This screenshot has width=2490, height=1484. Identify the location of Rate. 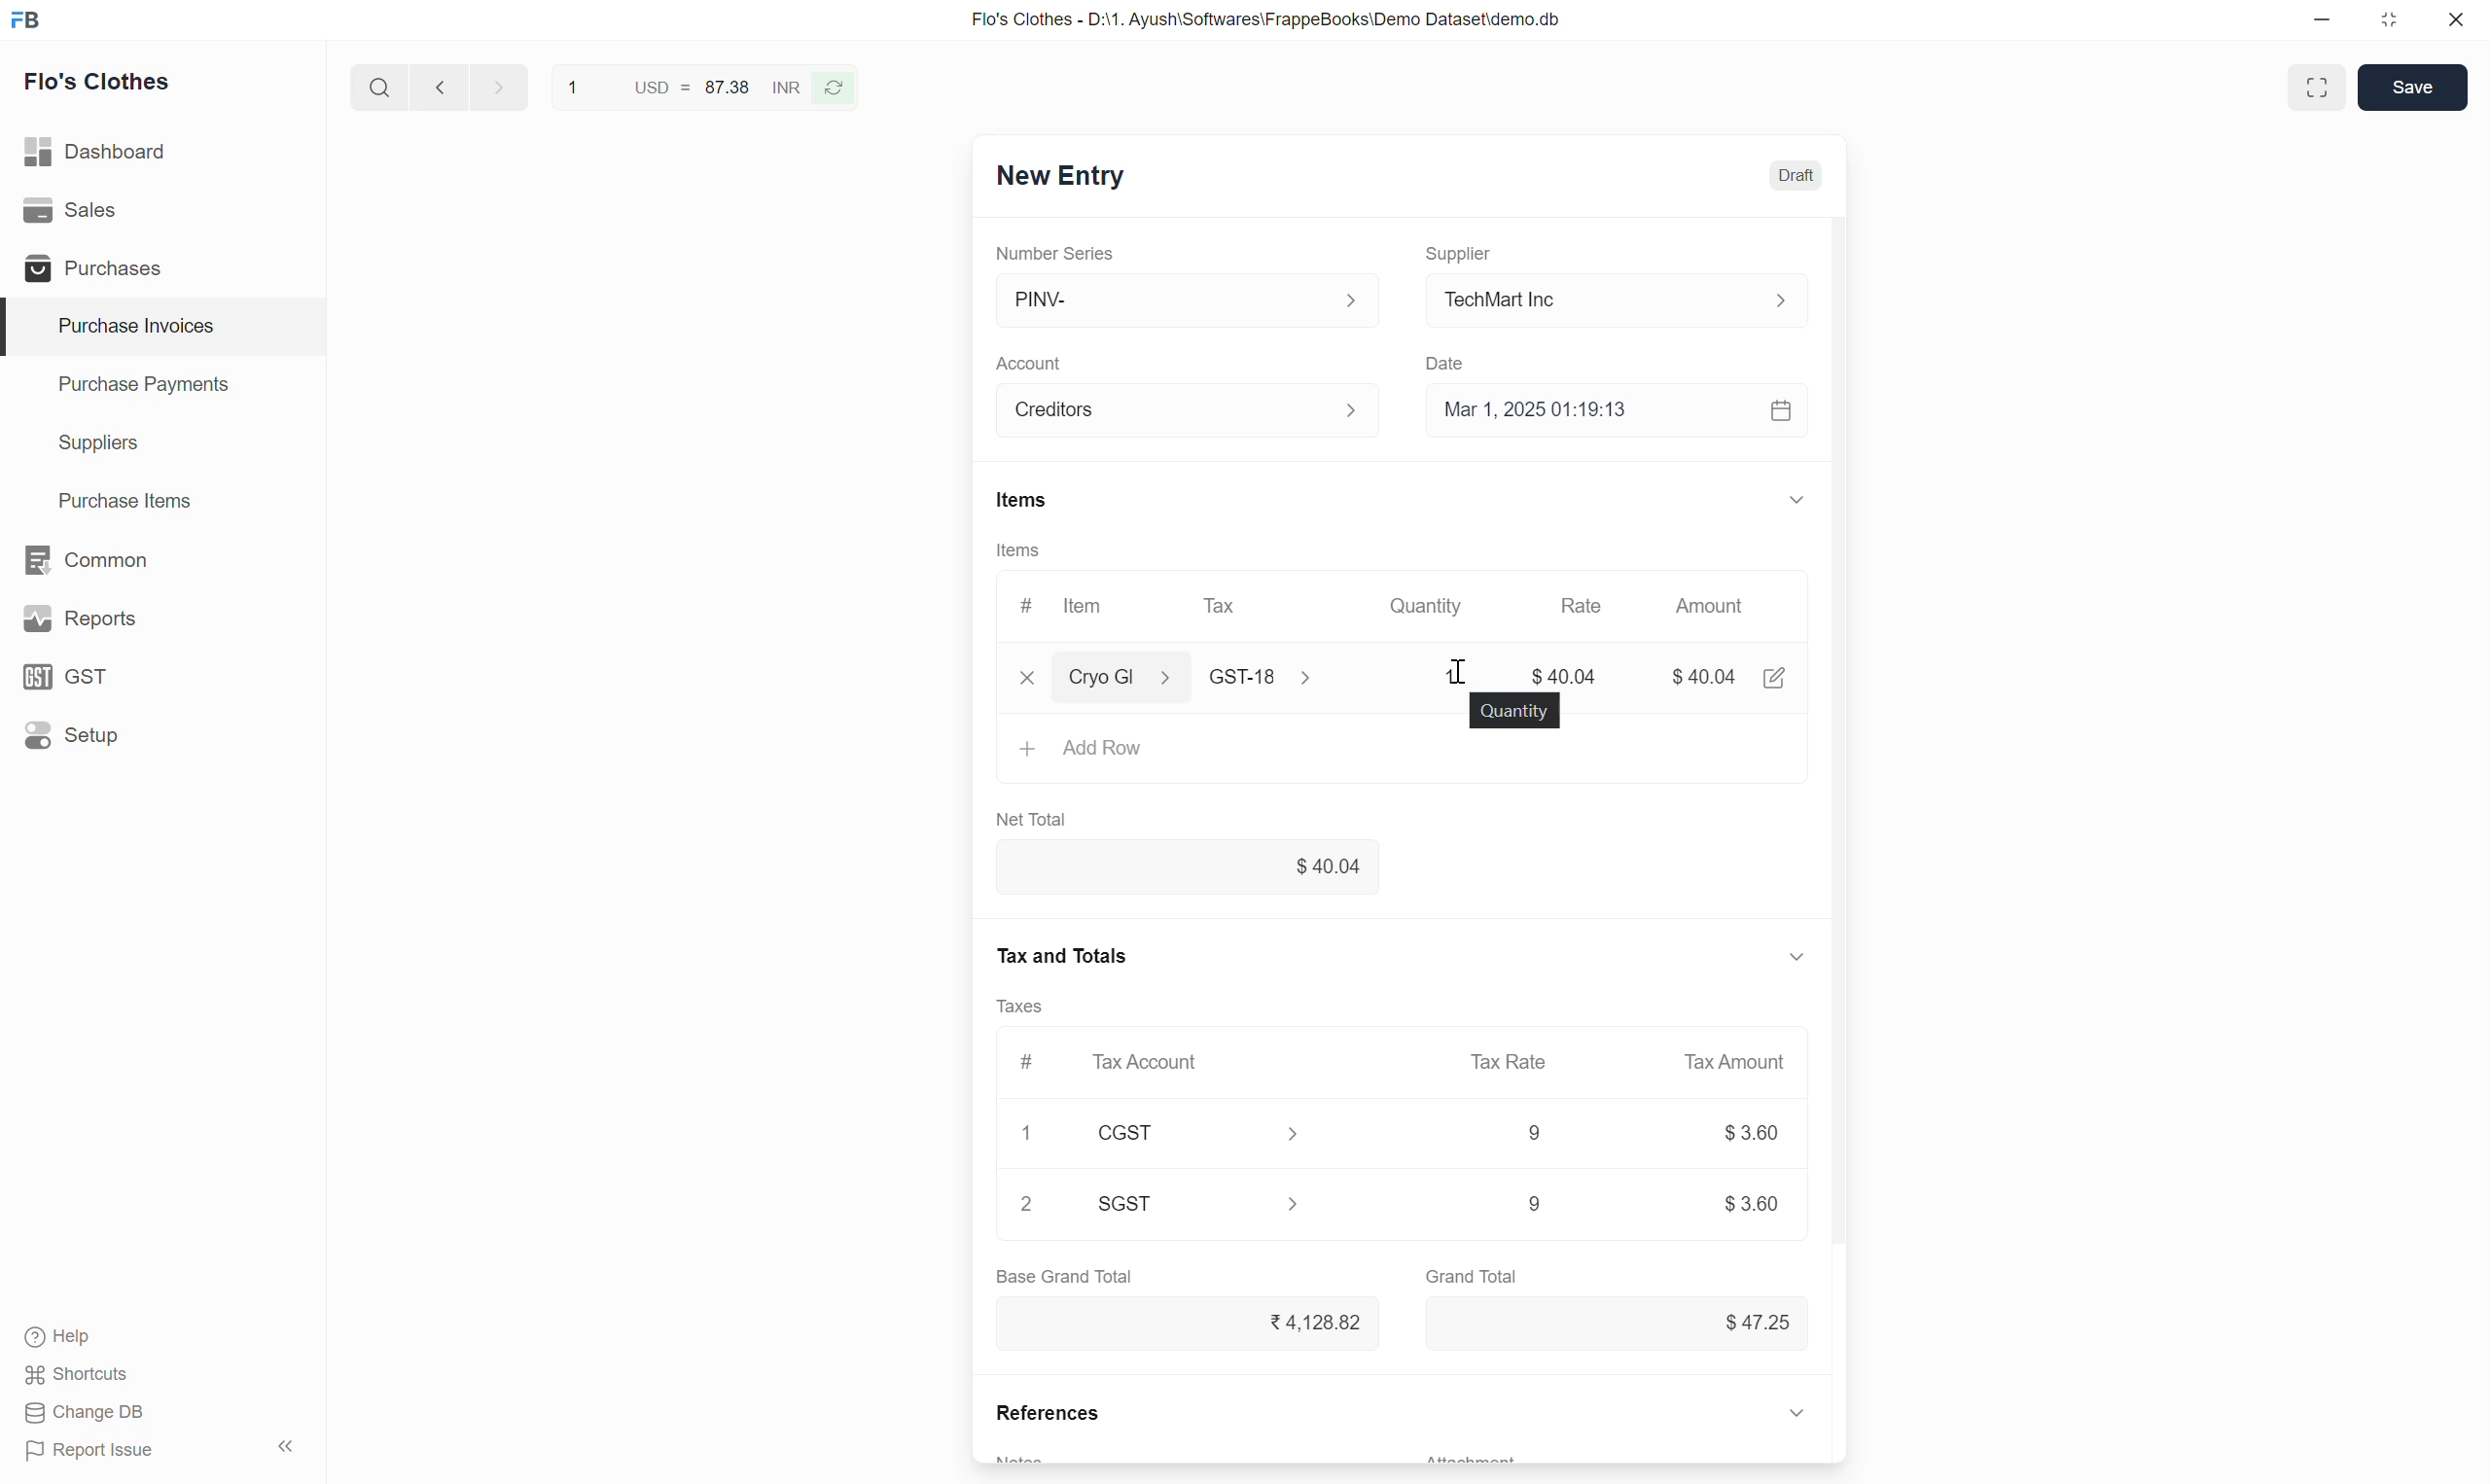
(1595, 604).